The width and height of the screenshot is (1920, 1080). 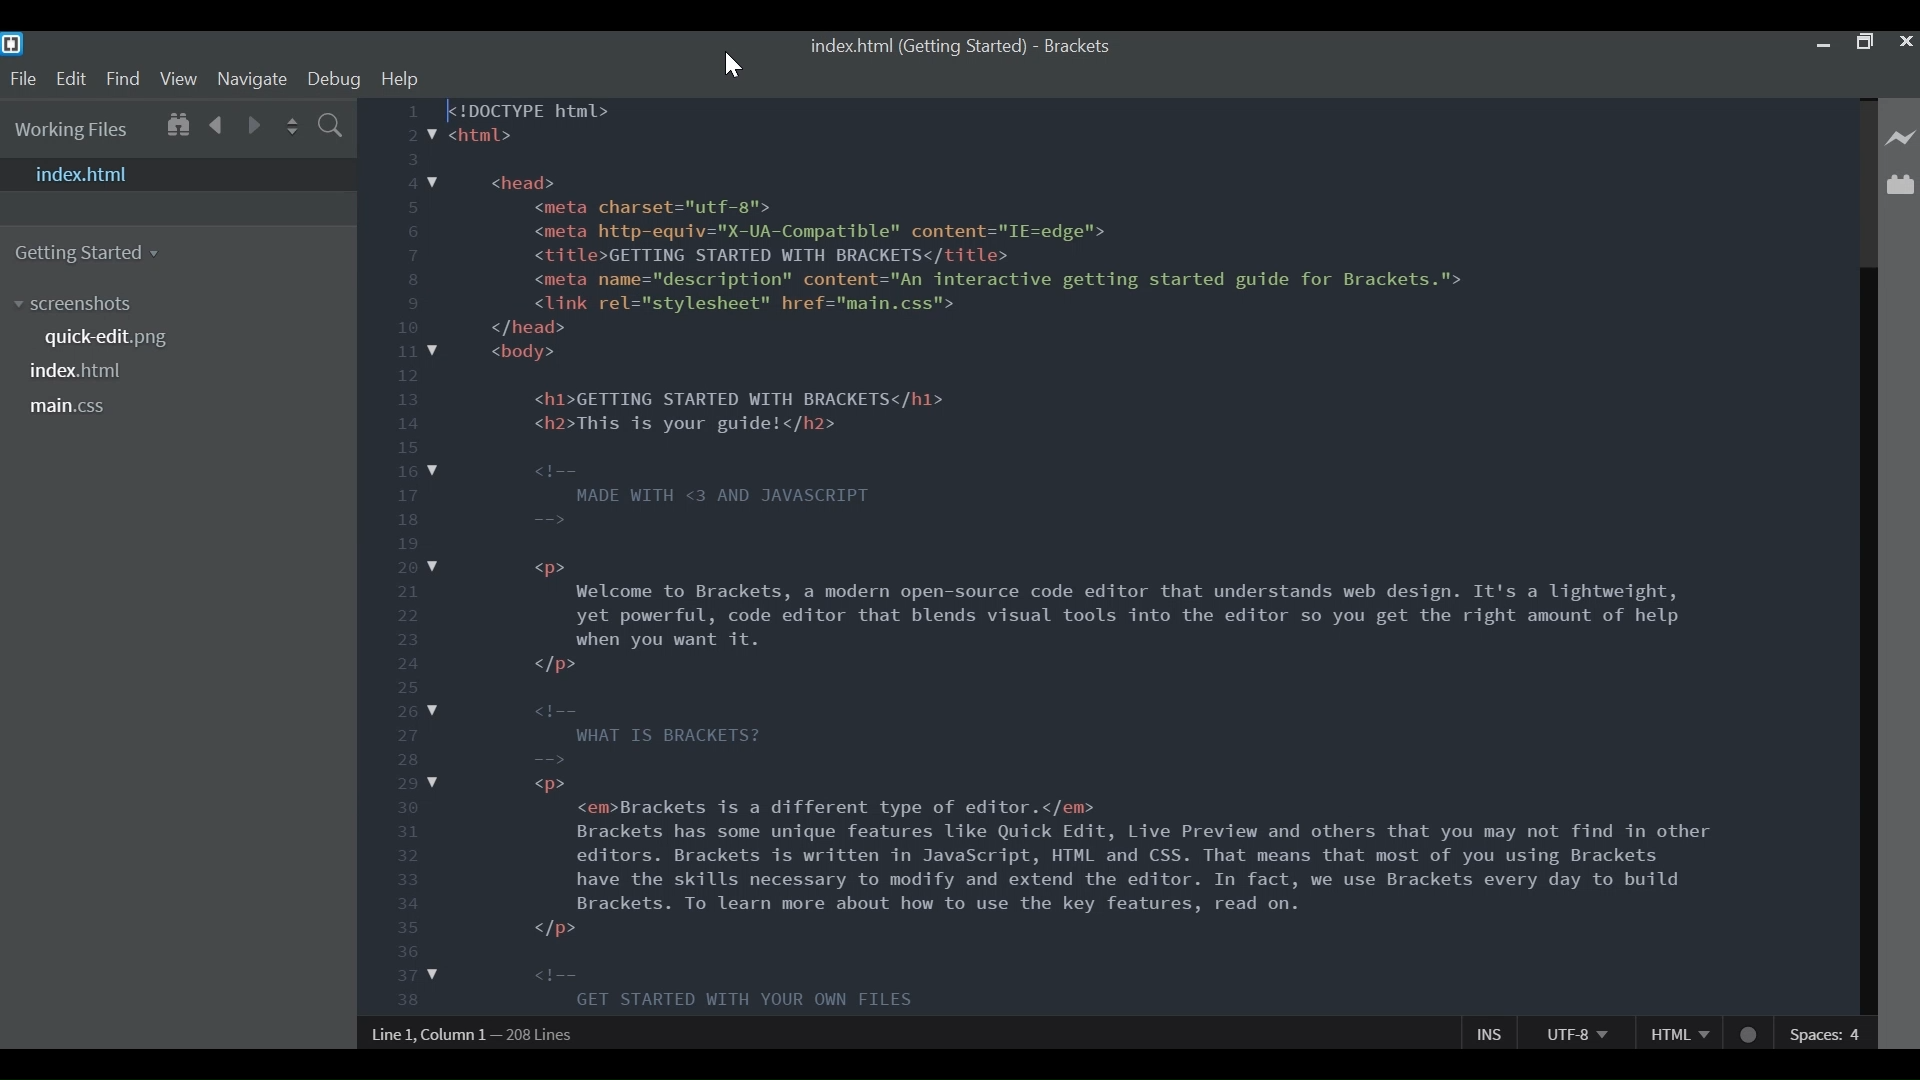 What do you see at coordinates (1826, 42) in the screenshot?
I see `minimize` at bounding box center [1826, 42].